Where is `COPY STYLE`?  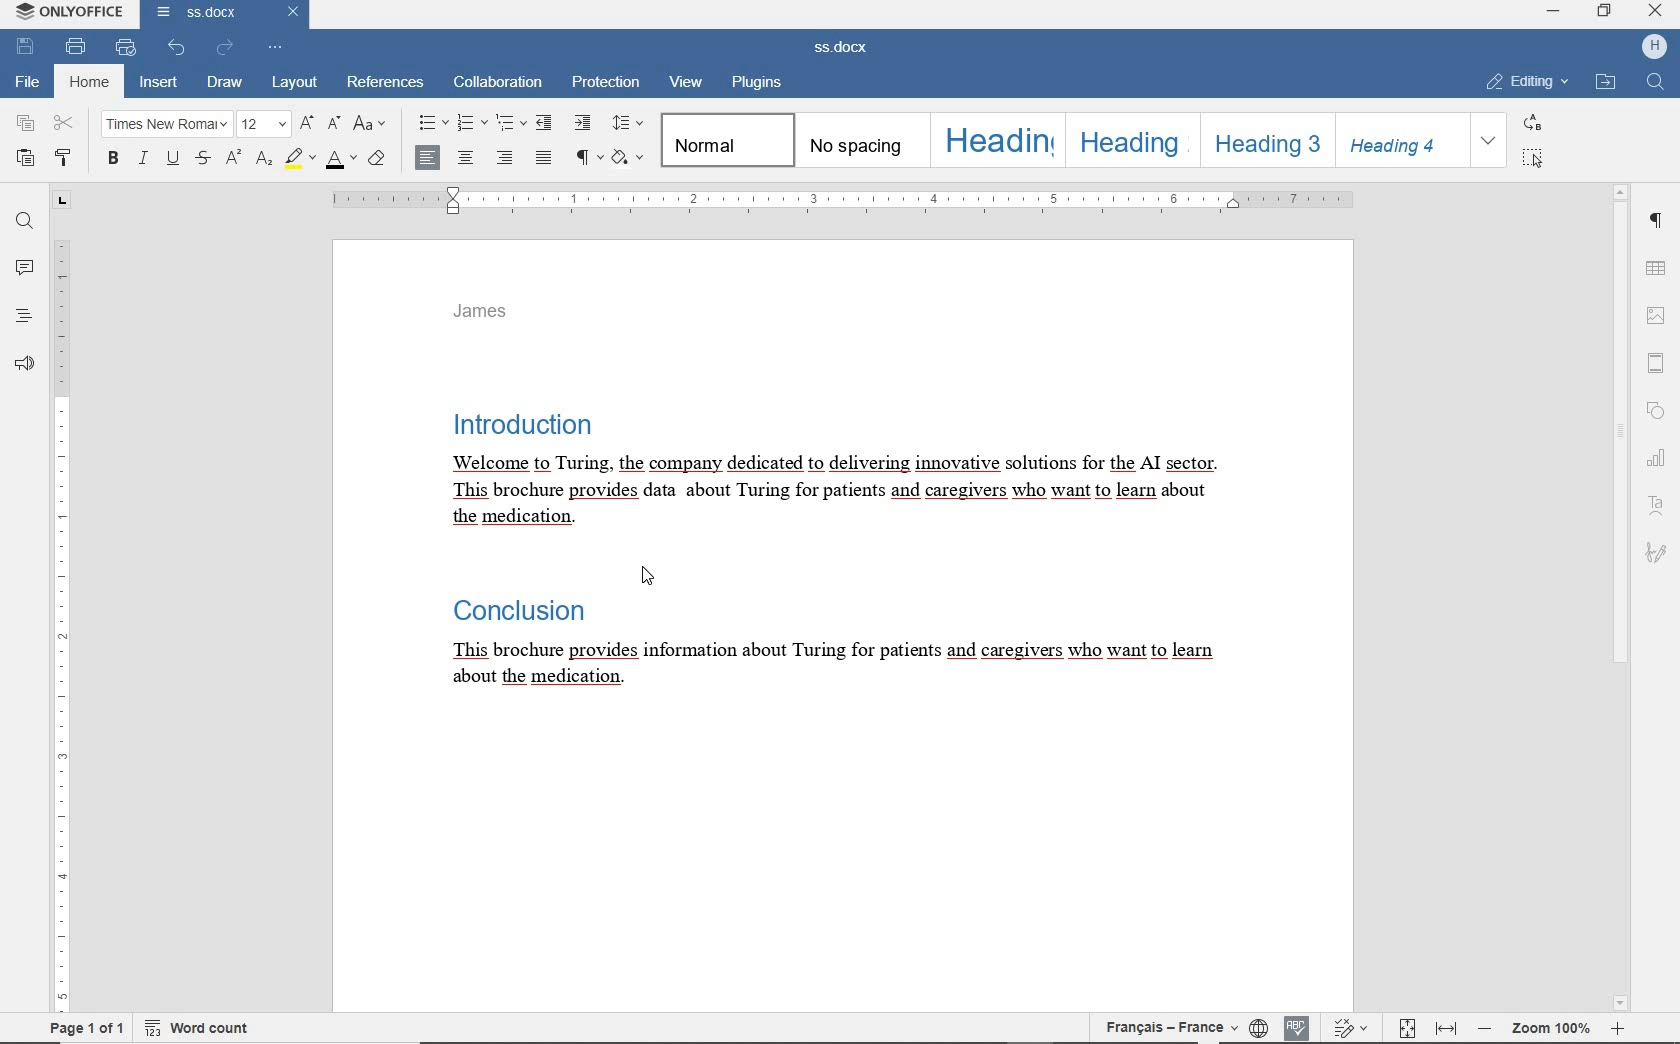 COPY STYLE is located at coordinates (63, 157).